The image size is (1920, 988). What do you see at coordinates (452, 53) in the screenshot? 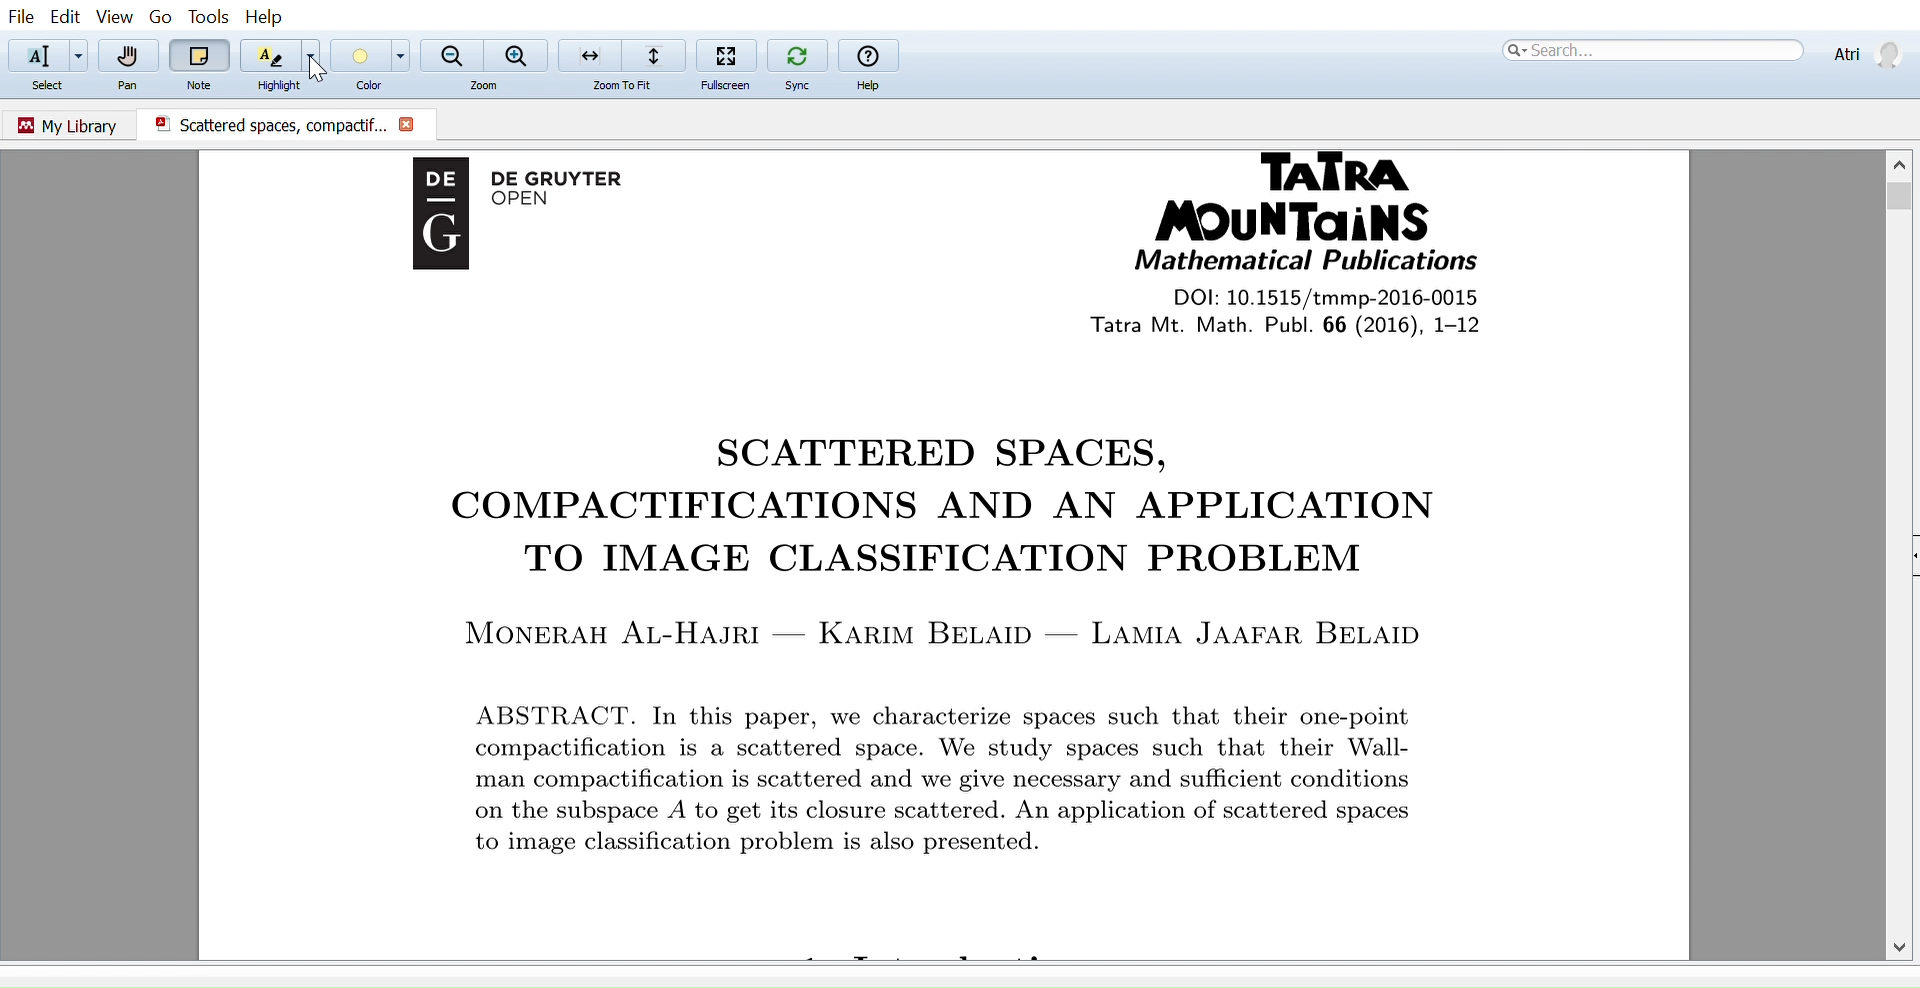
I see `Zoom out` at bounding box center [452, 53].